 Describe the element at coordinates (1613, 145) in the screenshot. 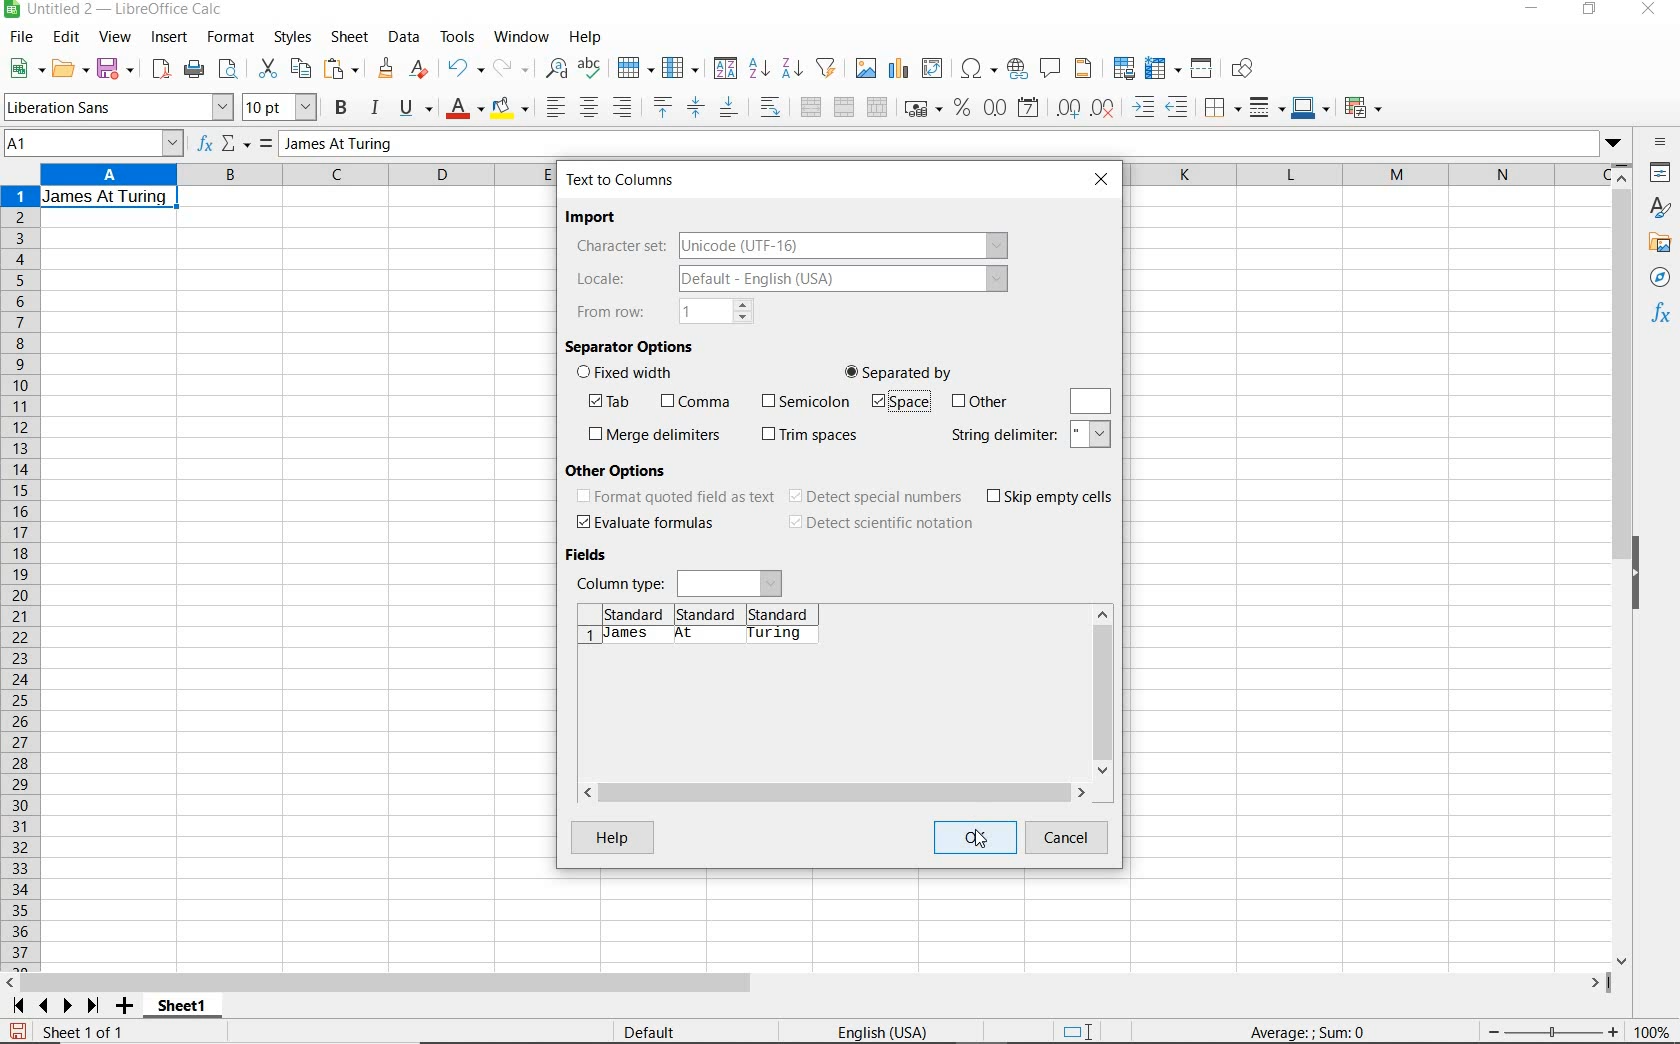

I see `dropdown` at that location.